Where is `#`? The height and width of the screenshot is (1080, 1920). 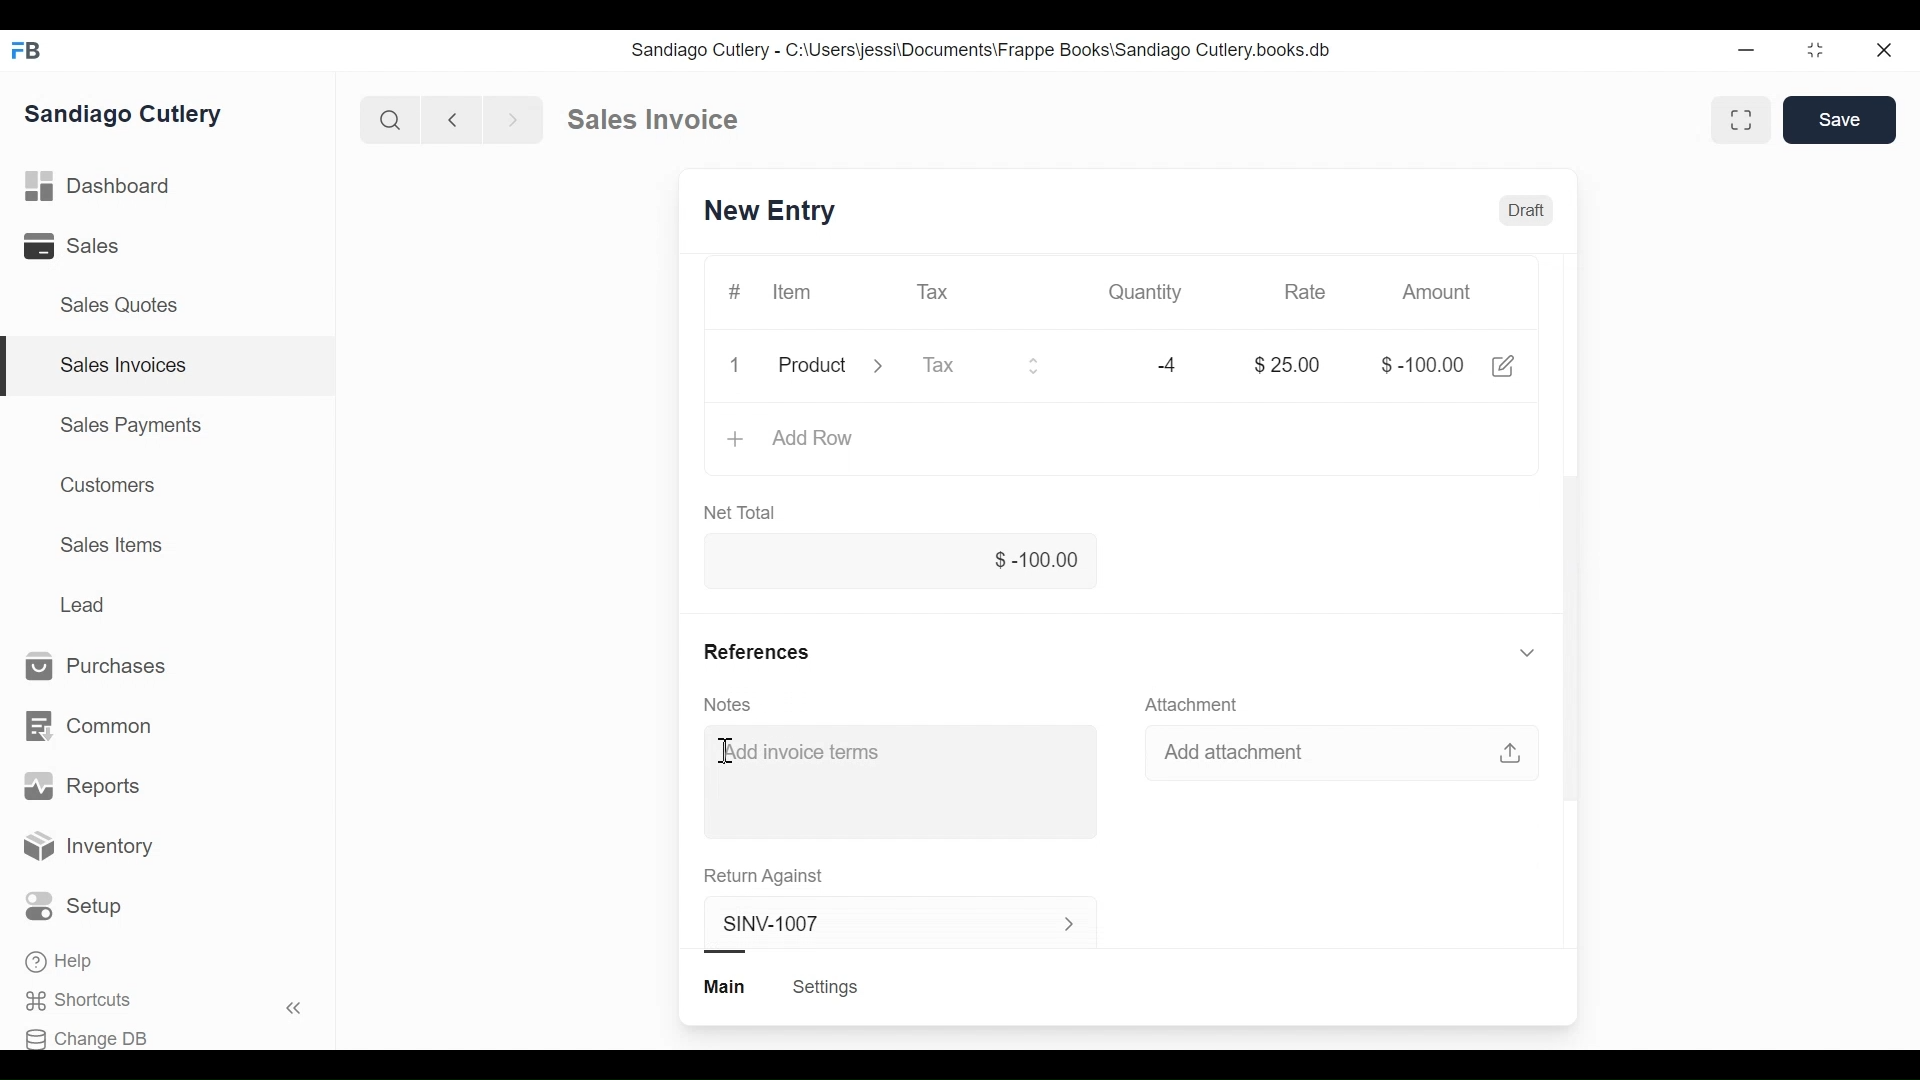
# is located at coordinates (733, 292).